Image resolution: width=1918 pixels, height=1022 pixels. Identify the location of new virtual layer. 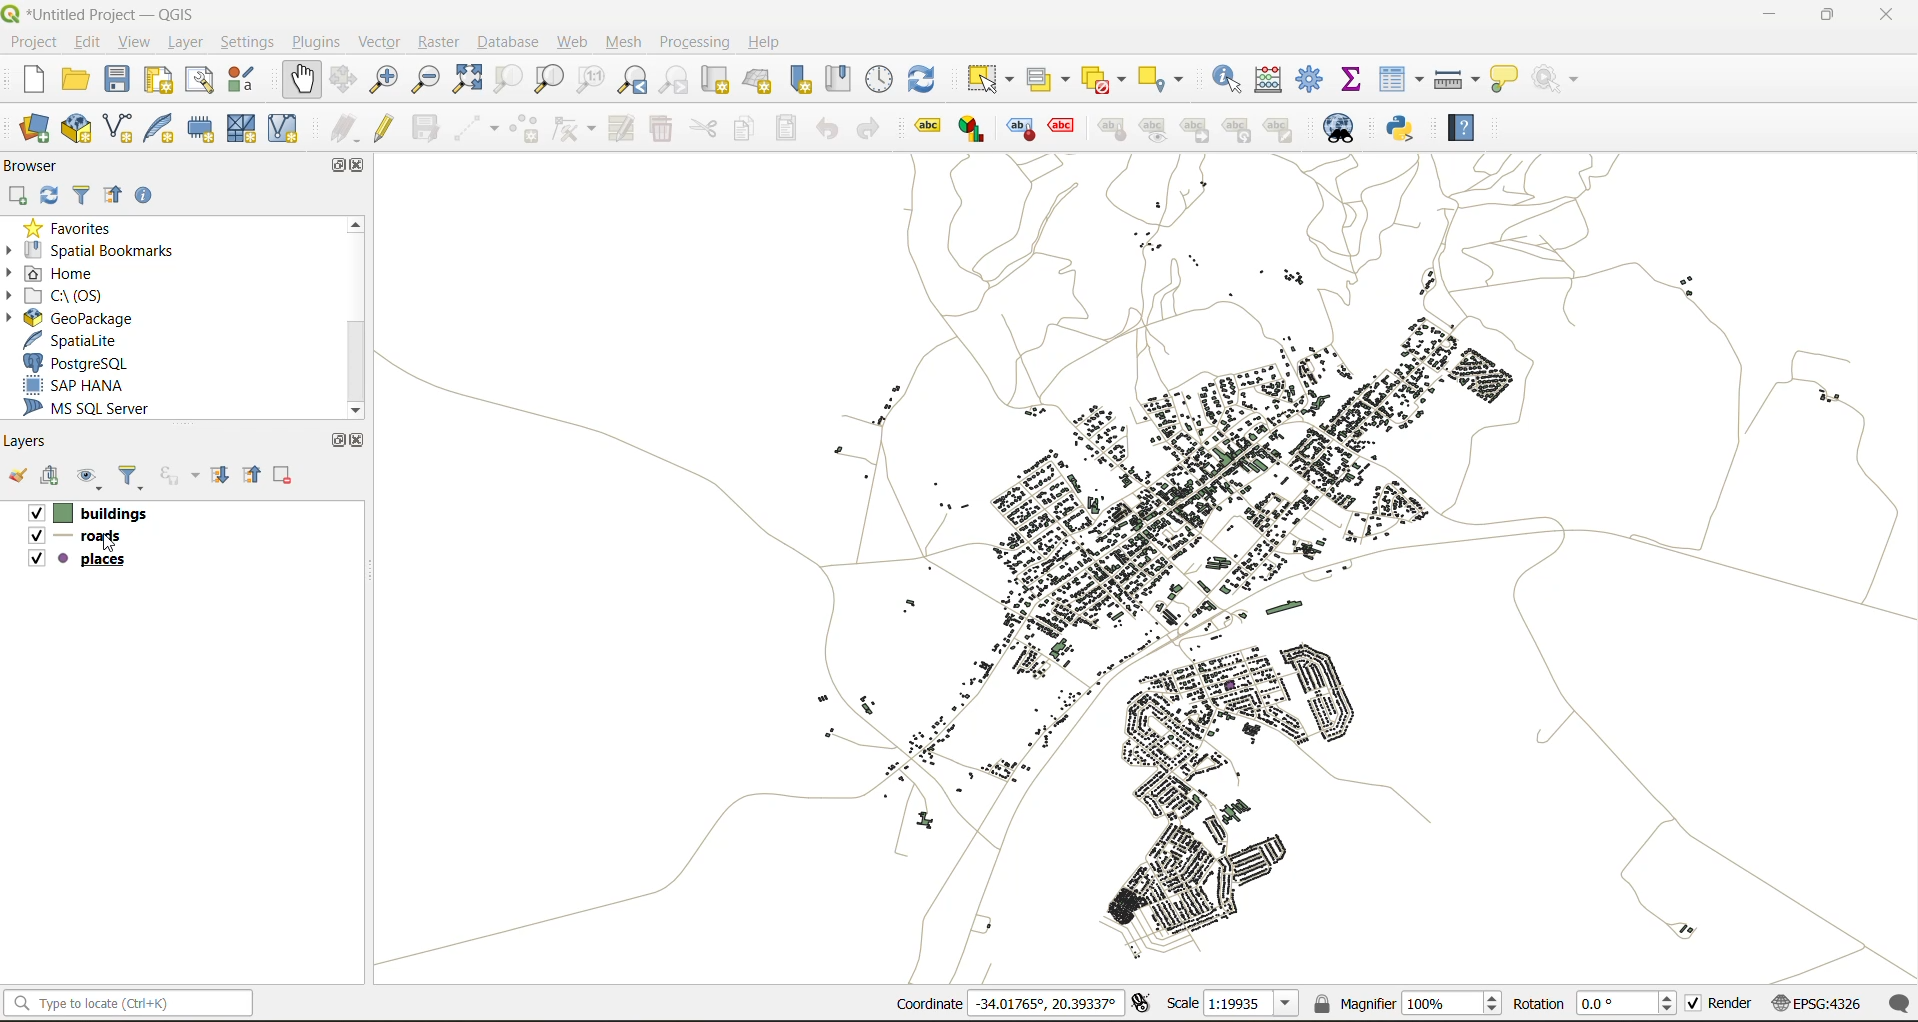
(279, 129).